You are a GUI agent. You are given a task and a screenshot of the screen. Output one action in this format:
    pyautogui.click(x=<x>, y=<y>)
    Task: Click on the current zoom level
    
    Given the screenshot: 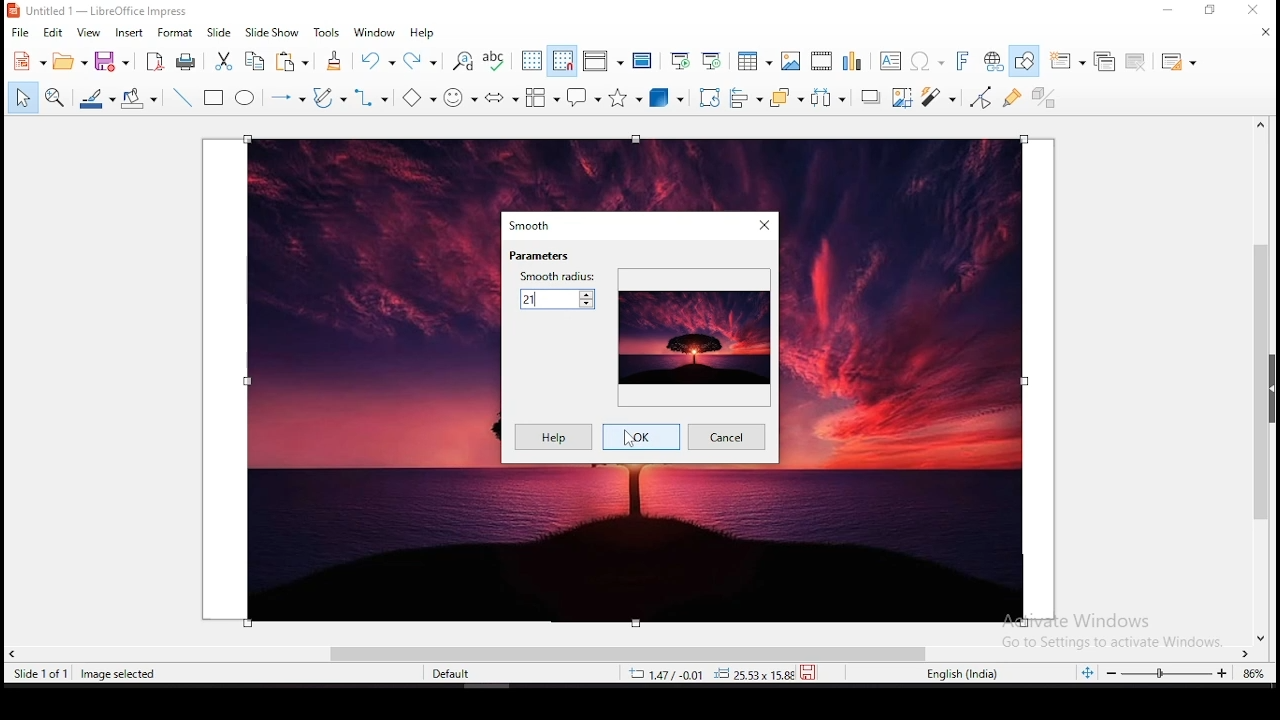 What is the action you would take?
    pyautogui.click(x=1251, y=676)
    